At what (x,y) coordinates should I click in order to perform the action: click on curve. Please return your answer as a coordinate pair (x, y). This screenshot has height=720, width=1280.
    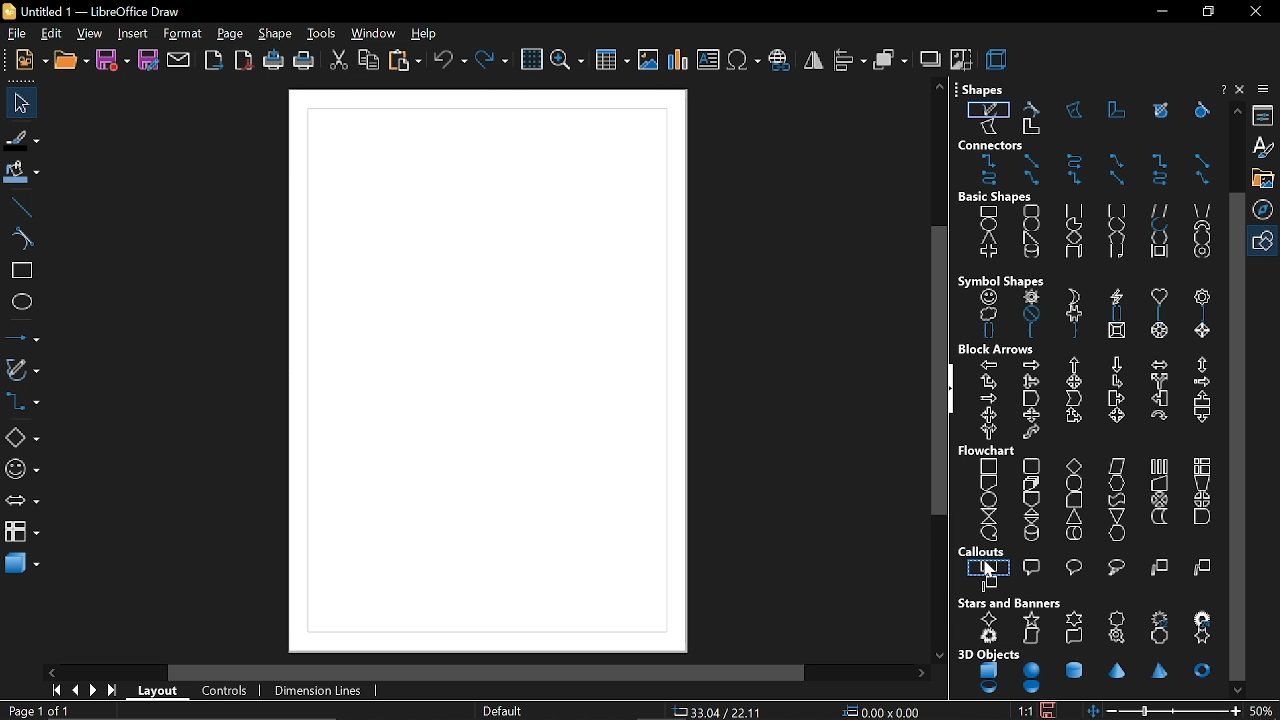
    Looking at the image, I should click on (18, 237).